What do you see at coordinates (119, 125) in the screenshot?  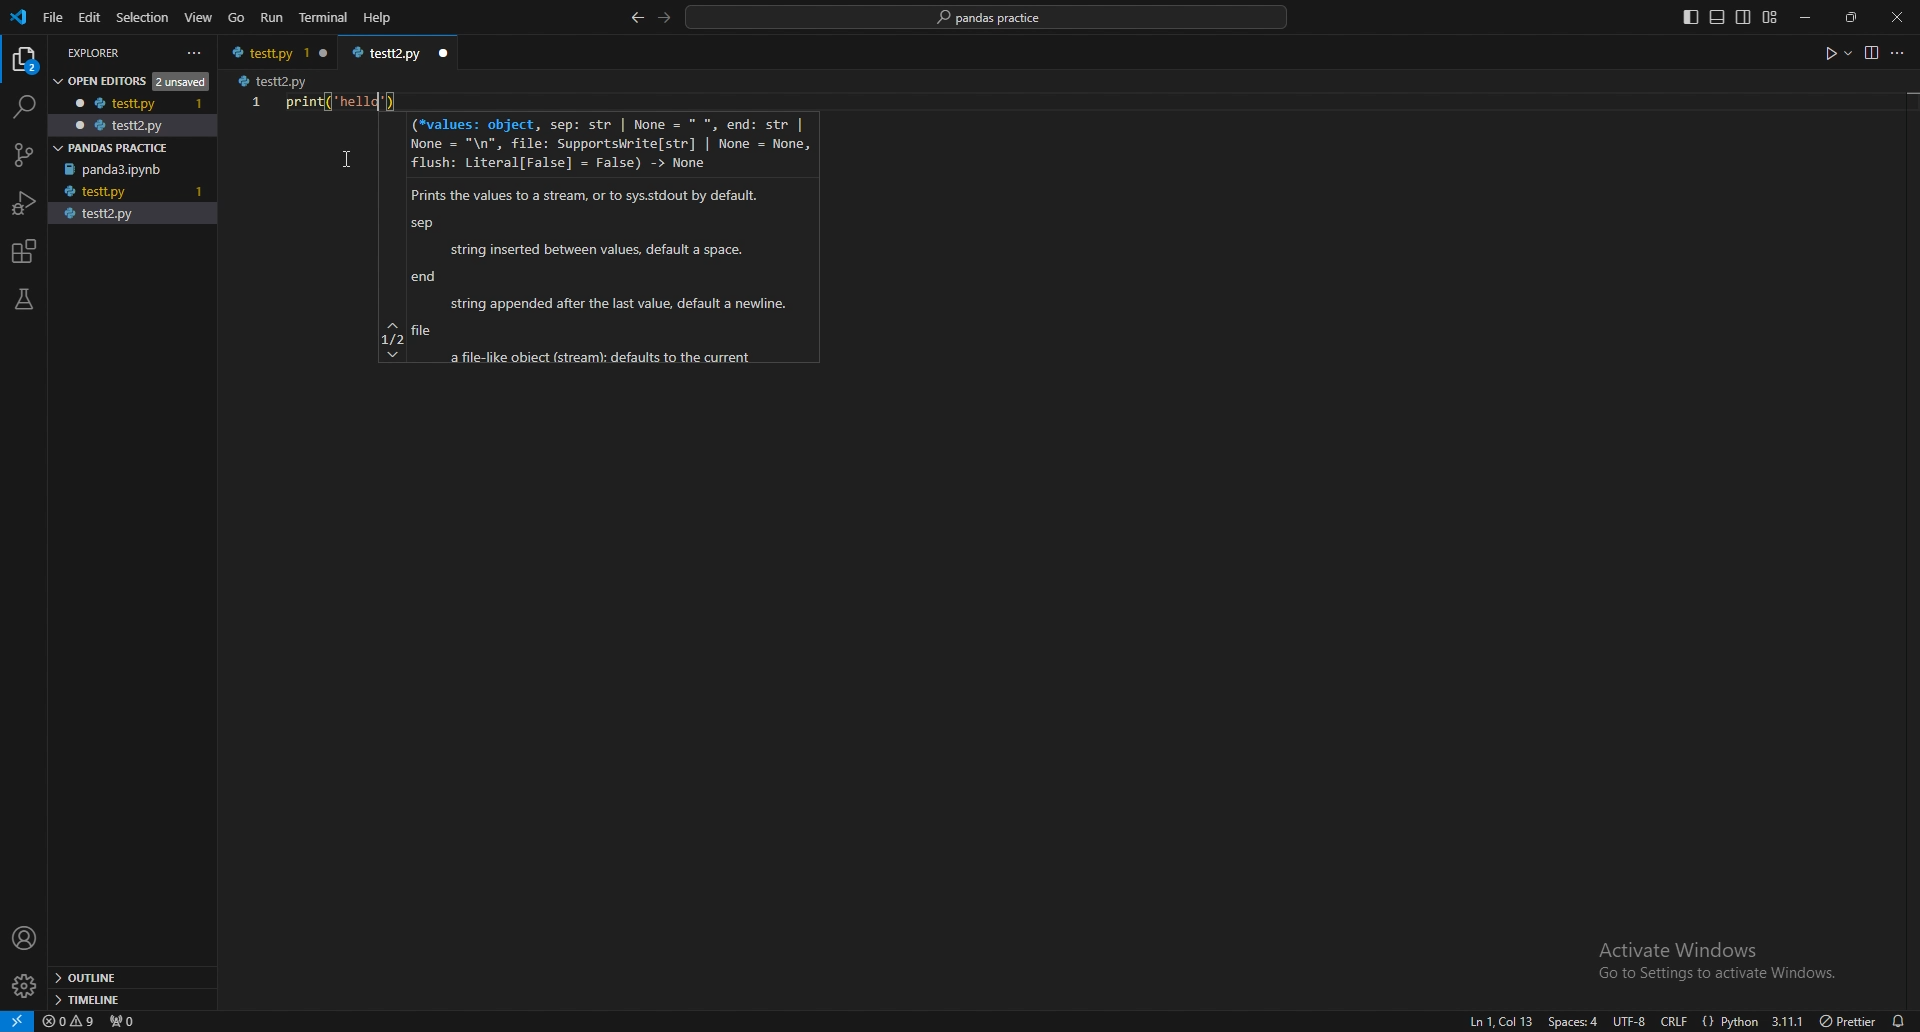 I see `testt2.py` at bounding box center [119, 125].